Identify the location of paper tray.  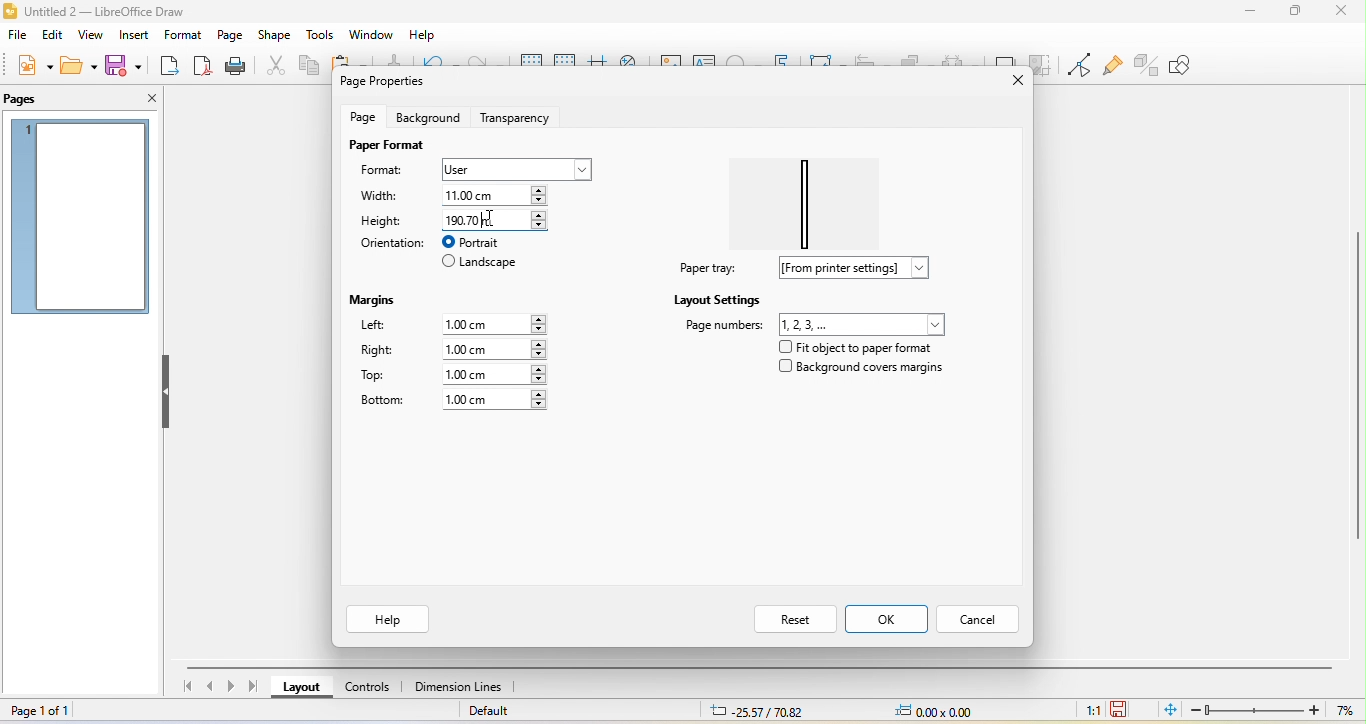
(705, 268).